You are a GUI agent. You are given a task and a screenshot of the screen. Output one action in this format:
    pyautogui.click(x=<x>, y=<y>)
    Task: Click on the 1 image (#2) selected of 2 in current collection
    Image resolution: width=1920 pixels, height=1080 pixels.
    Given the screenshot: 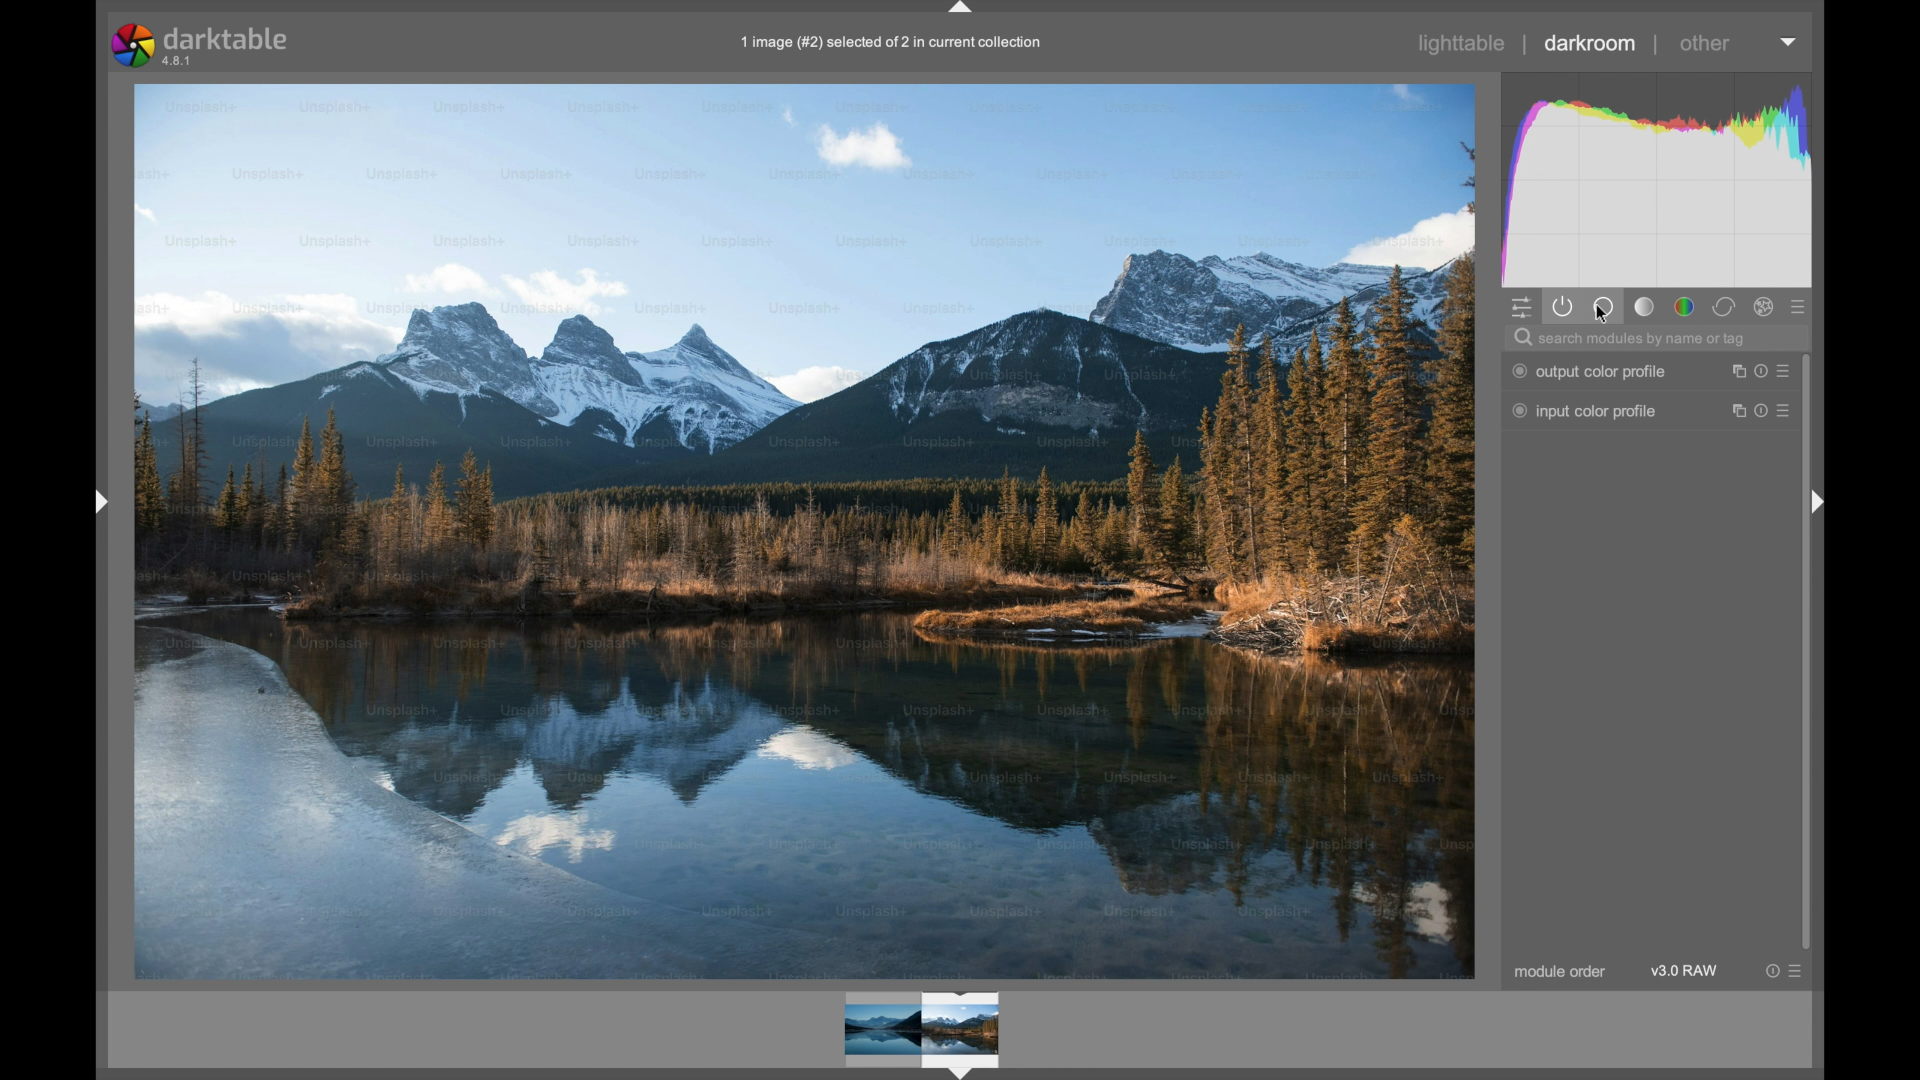 What is the action you would take?
    pyautogui.click(x=899, y=43)
    